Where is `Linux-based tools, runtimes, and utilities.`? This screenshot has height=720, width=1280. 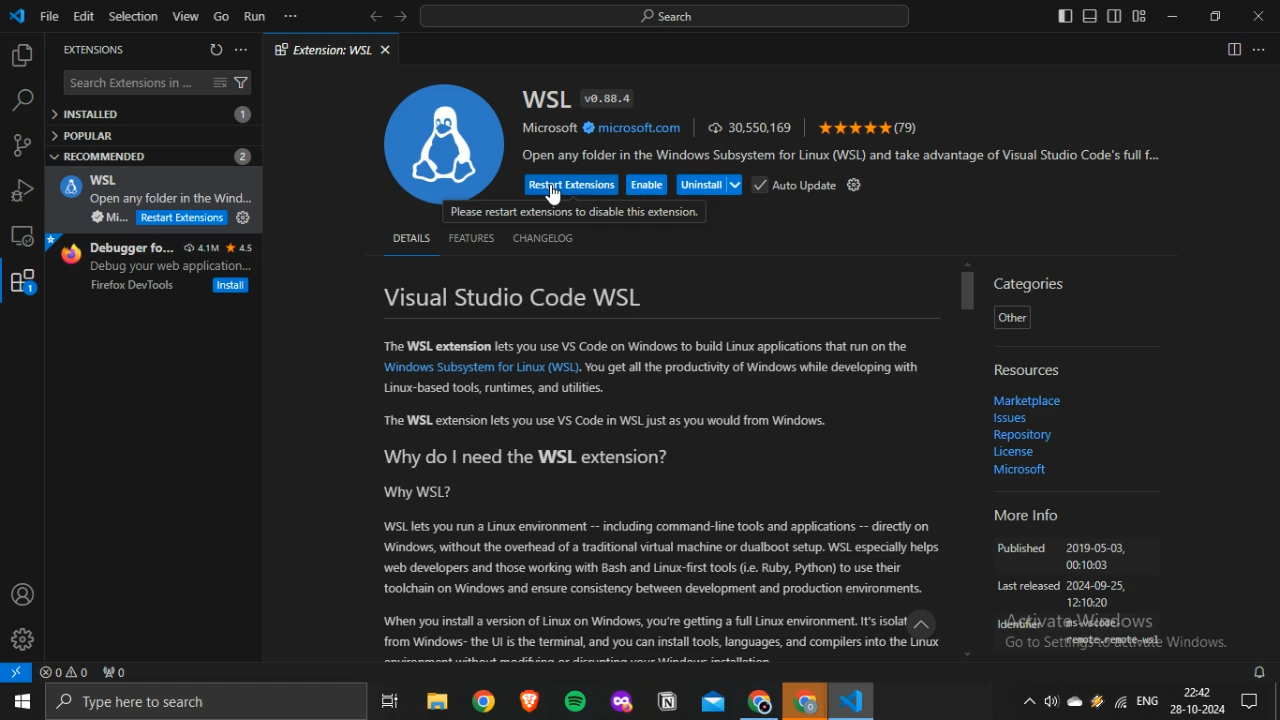 Linux-based tools, runtimes, and utilities. is located at coordinates (494, 388).